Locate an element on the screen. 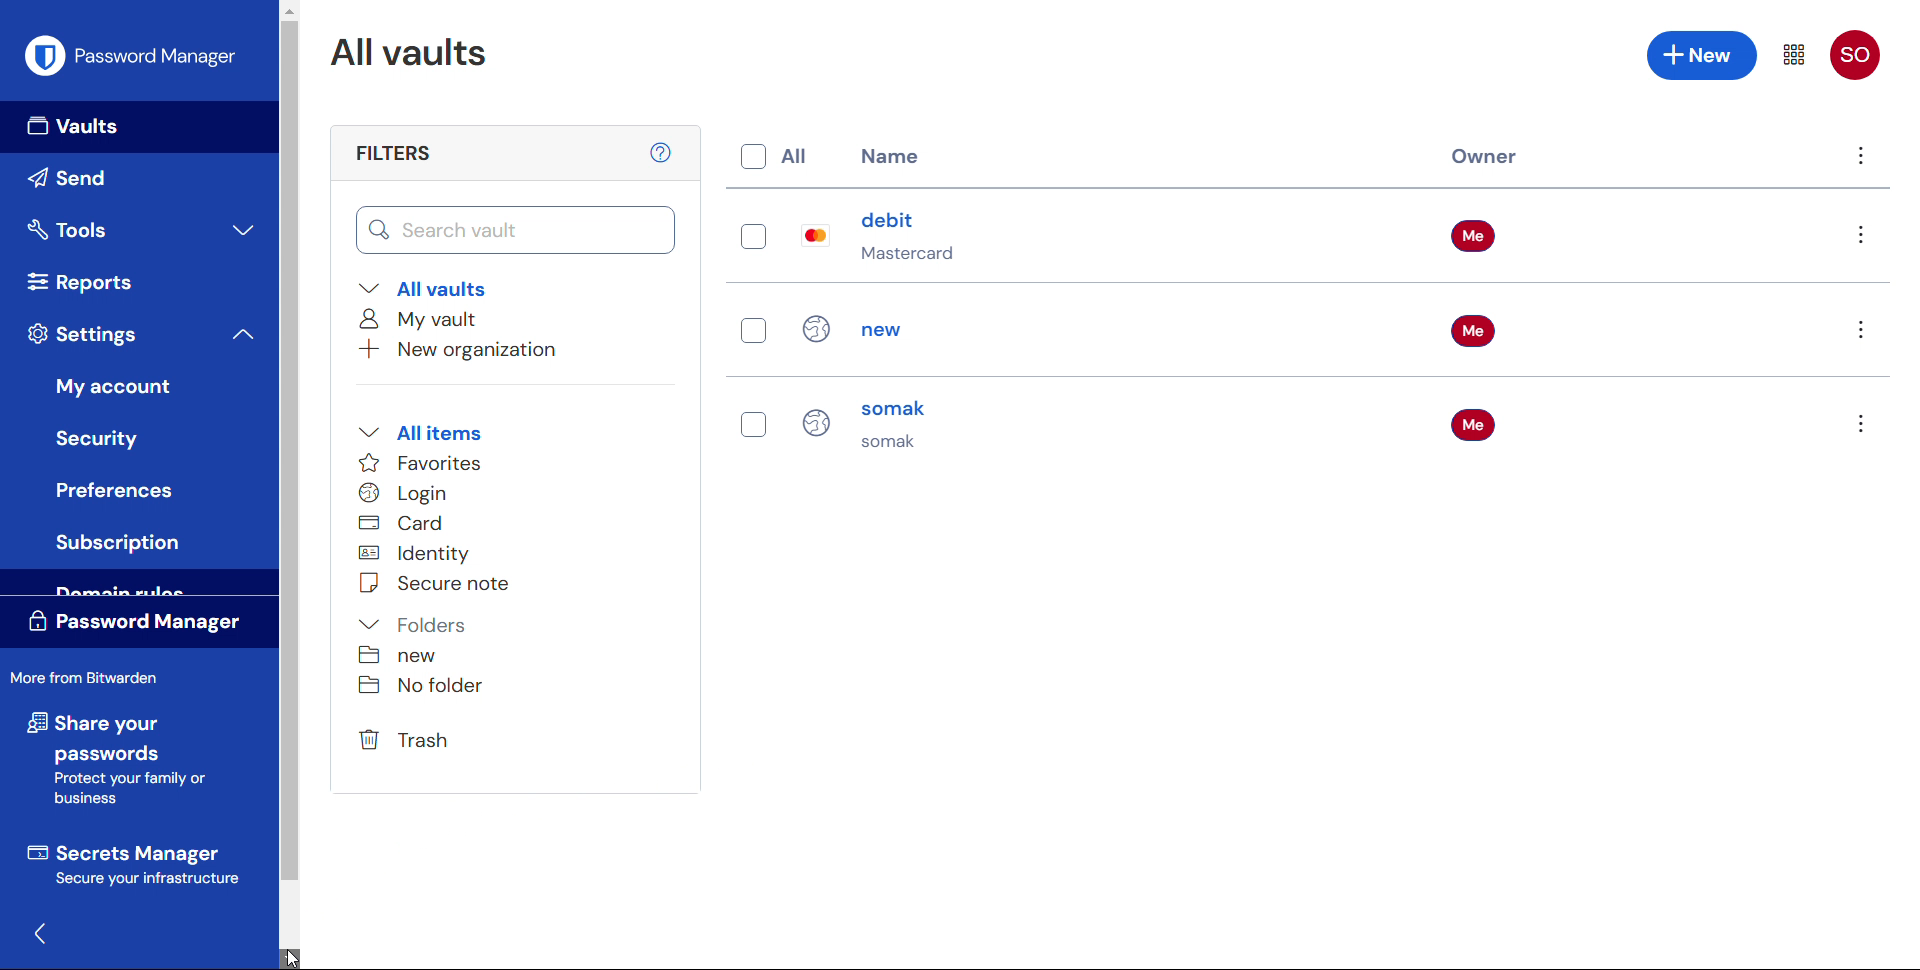 The width and height of the screenshot is (1920, 970). reports  is located at coordinates (83, 281).